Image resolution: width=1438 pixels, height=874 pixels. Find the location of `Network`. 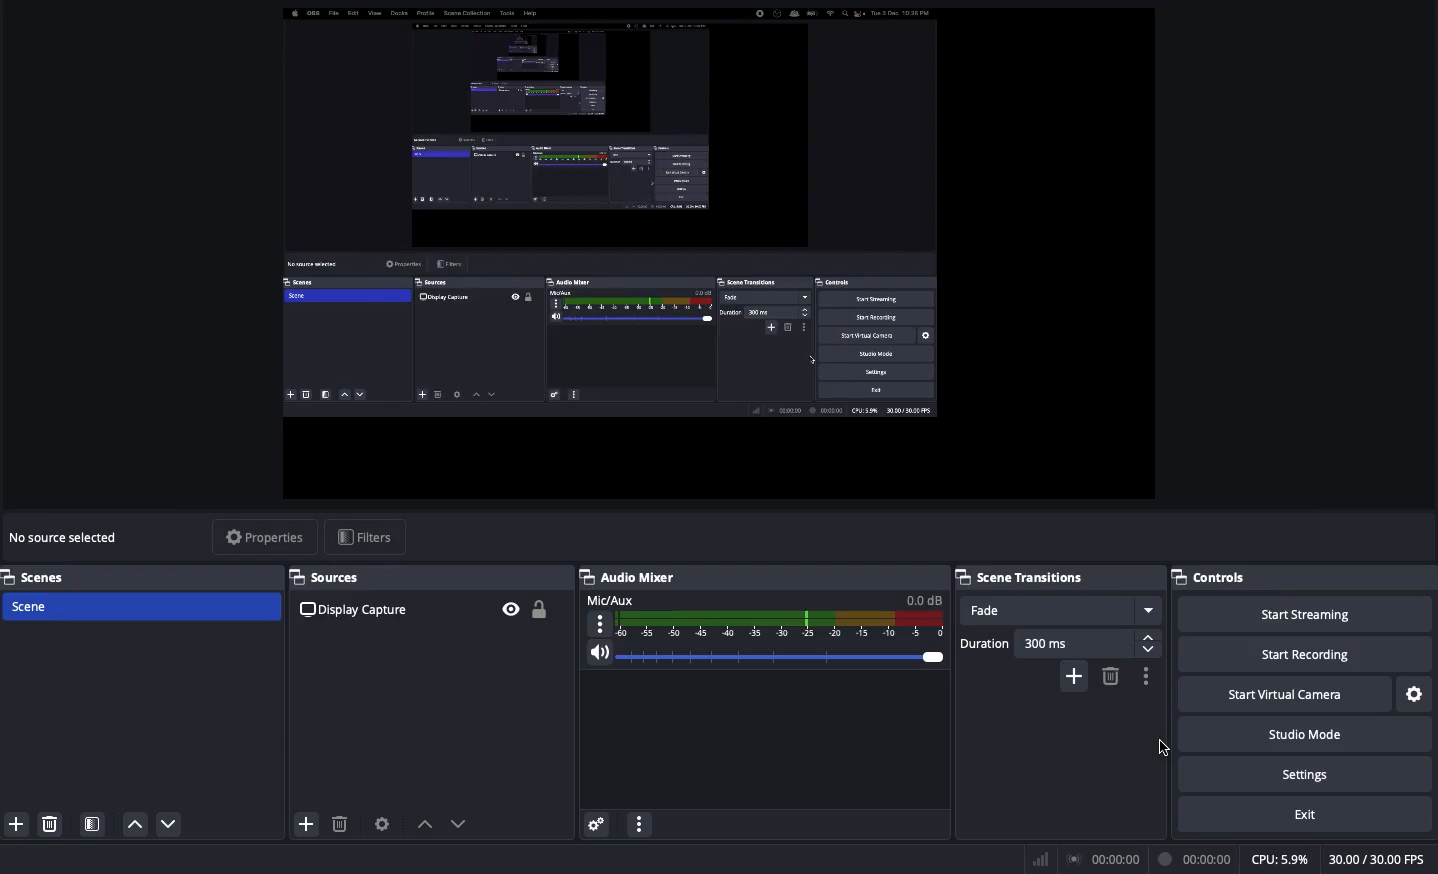

Network is located at coordinates (1034, 858).